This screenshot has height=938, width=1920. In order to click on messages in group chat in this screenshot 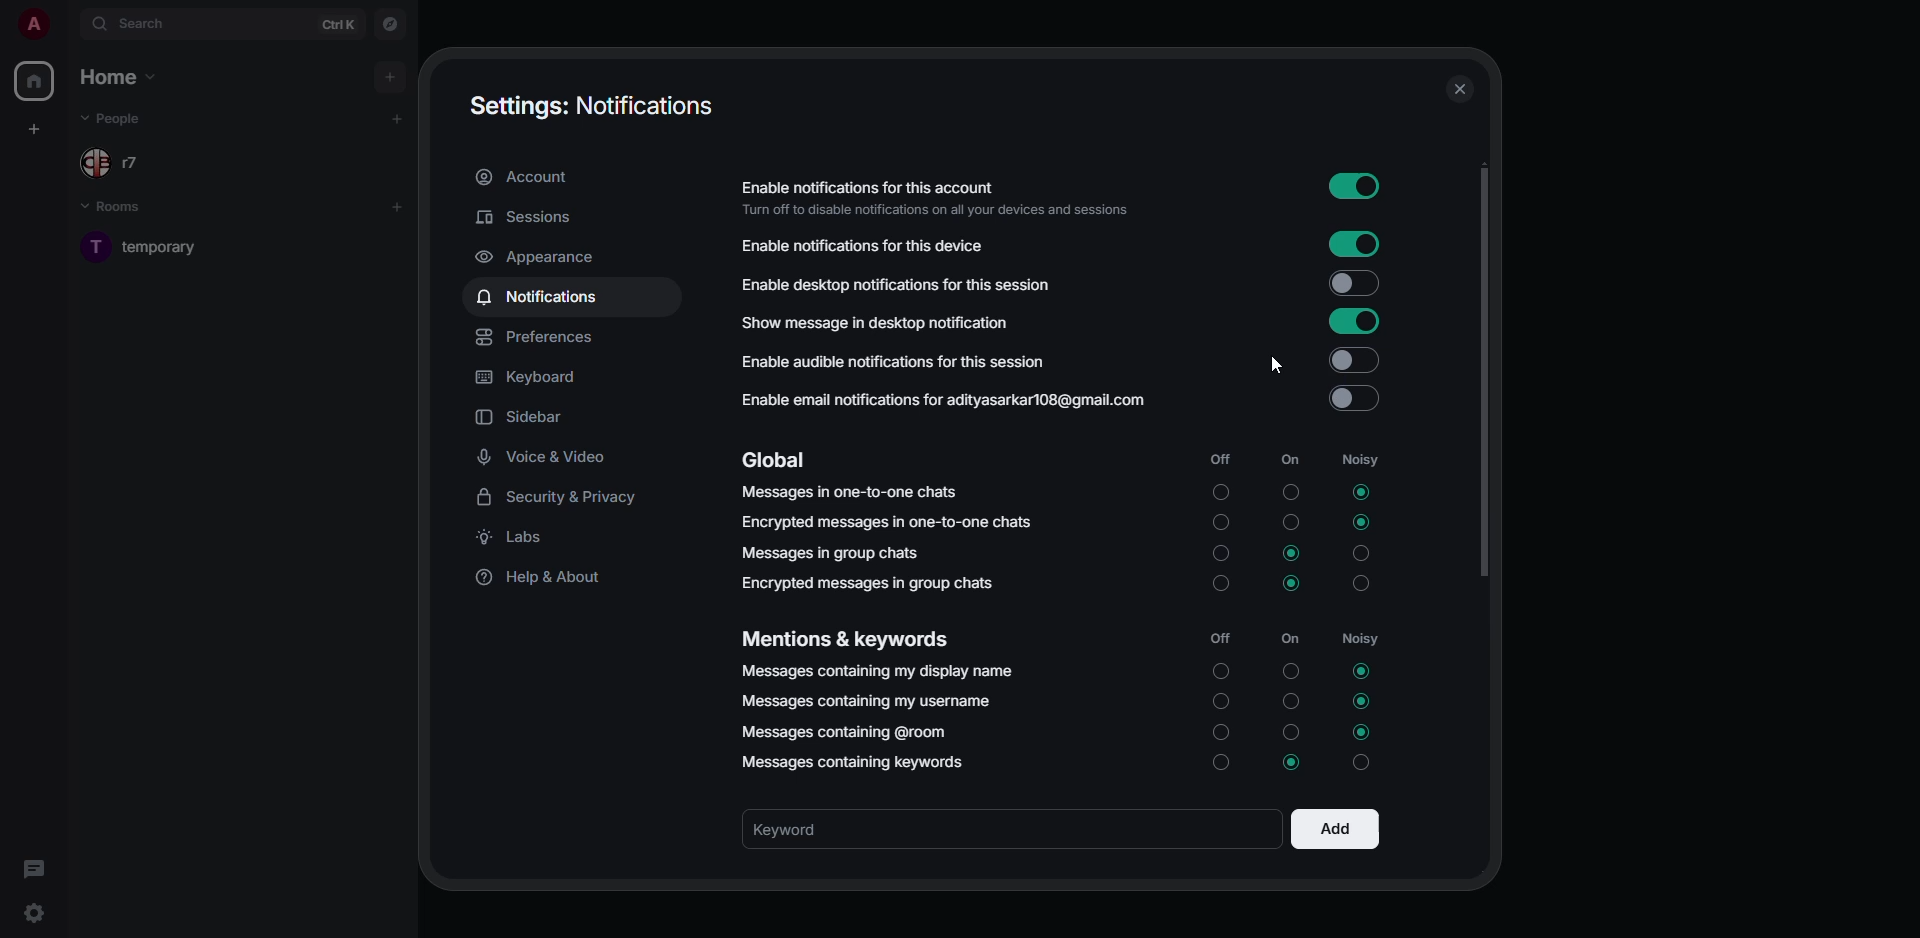, I will do `click(830, 551)`.